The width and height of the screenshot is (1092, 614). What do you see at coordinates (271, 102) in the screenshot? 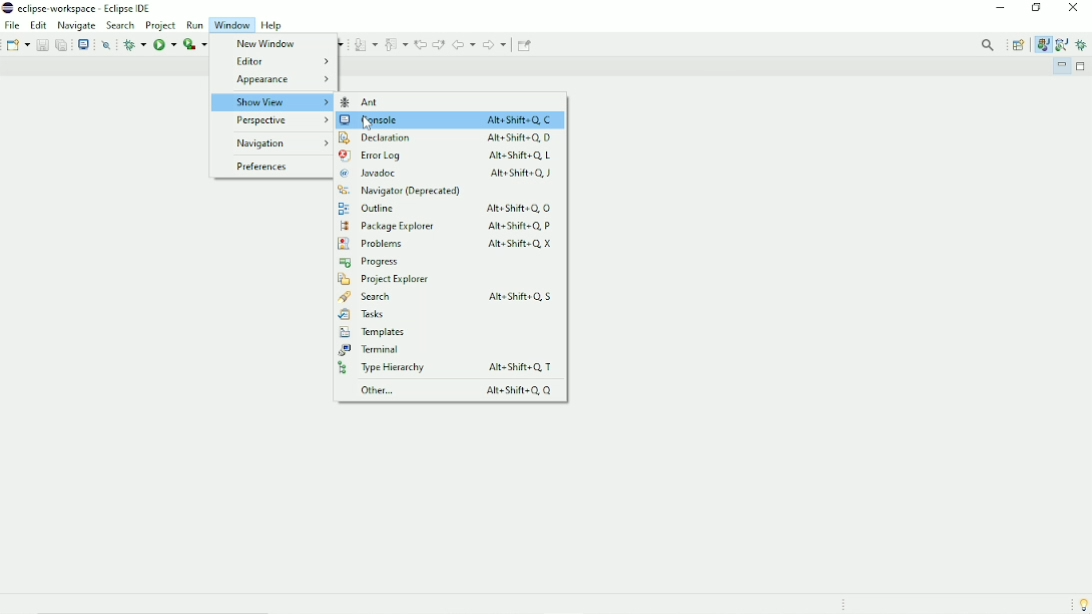
I see `Show View` at bounding box center [271, 102].